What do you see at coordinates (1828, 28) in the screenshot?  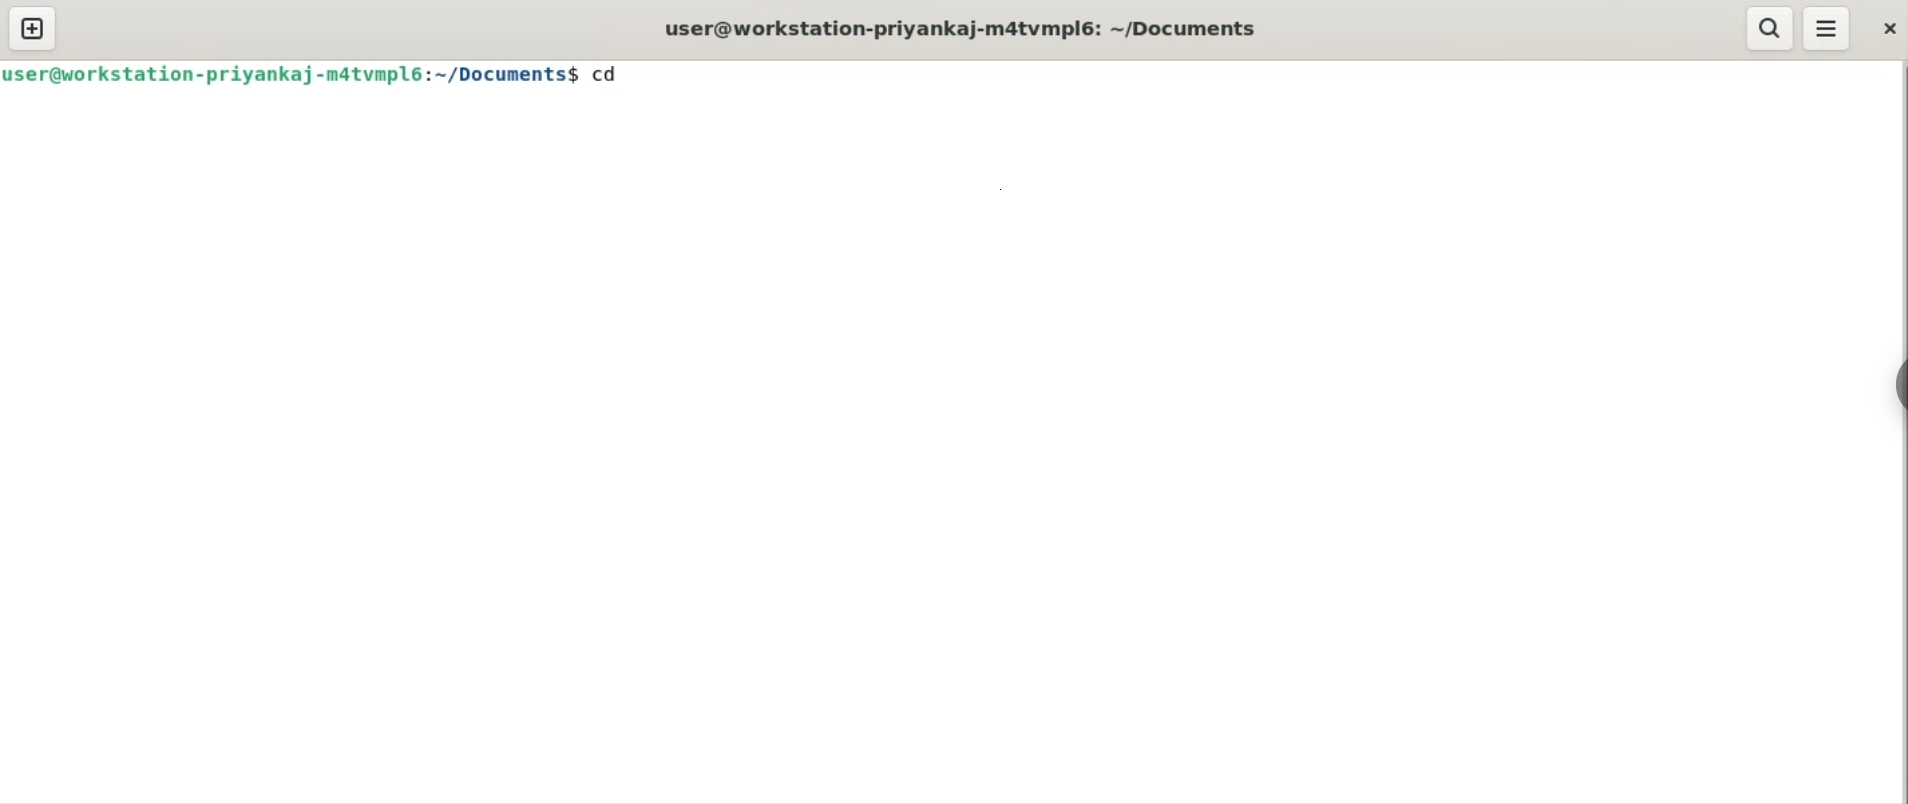 I see `menu` at bounding box center [1828, 28].